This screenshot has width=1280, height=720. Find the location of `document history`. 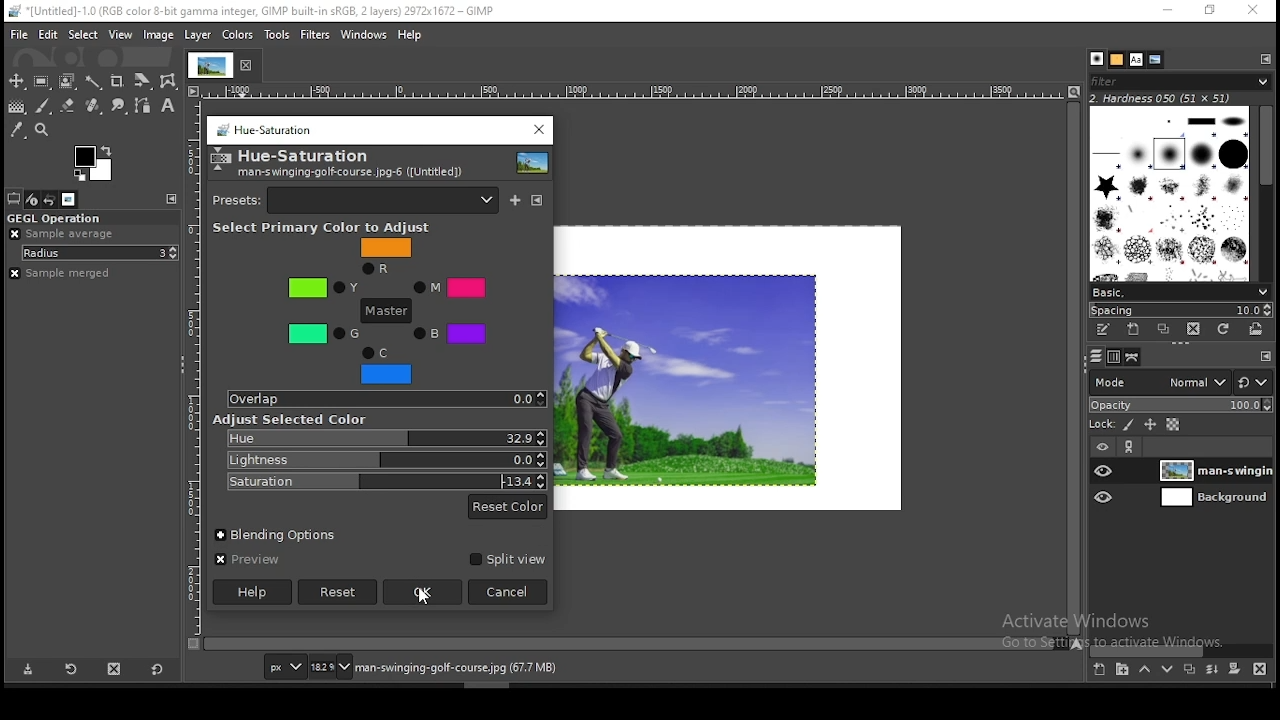

document history is located at coordinates (1154, 59).